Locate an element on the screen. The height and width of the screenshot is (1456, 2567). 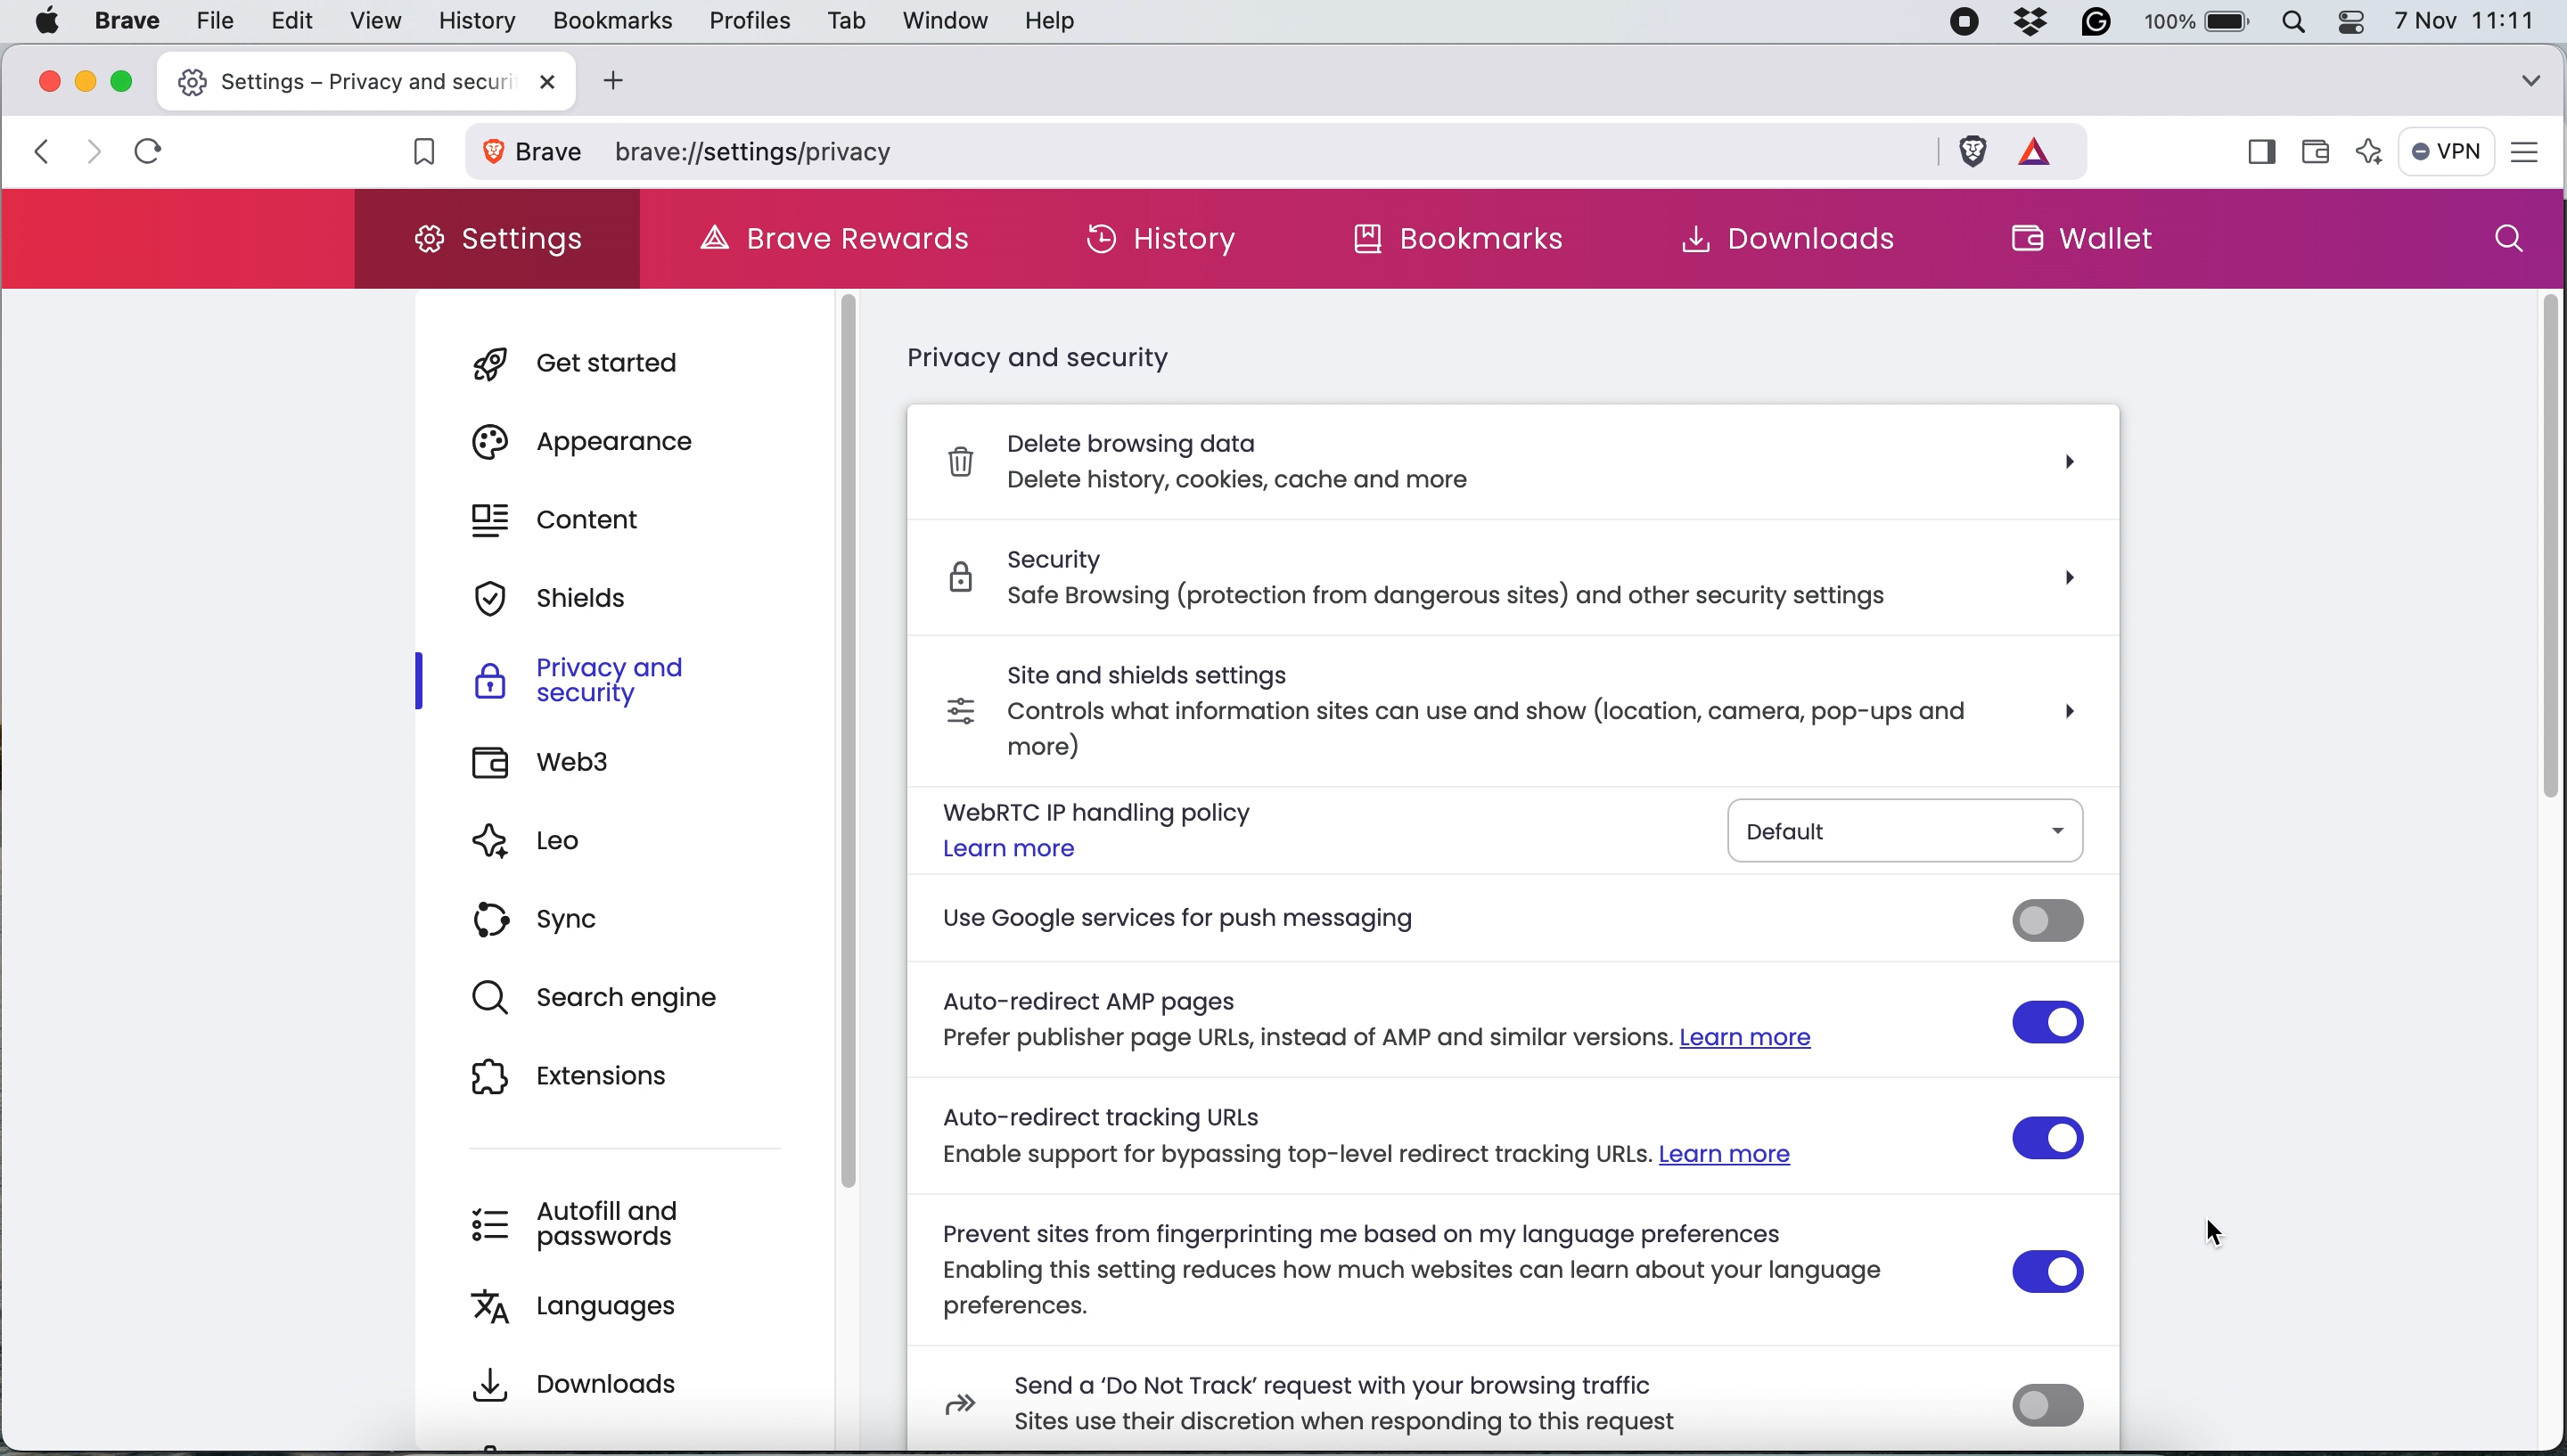
search engine is located at coordinates (616, 999).